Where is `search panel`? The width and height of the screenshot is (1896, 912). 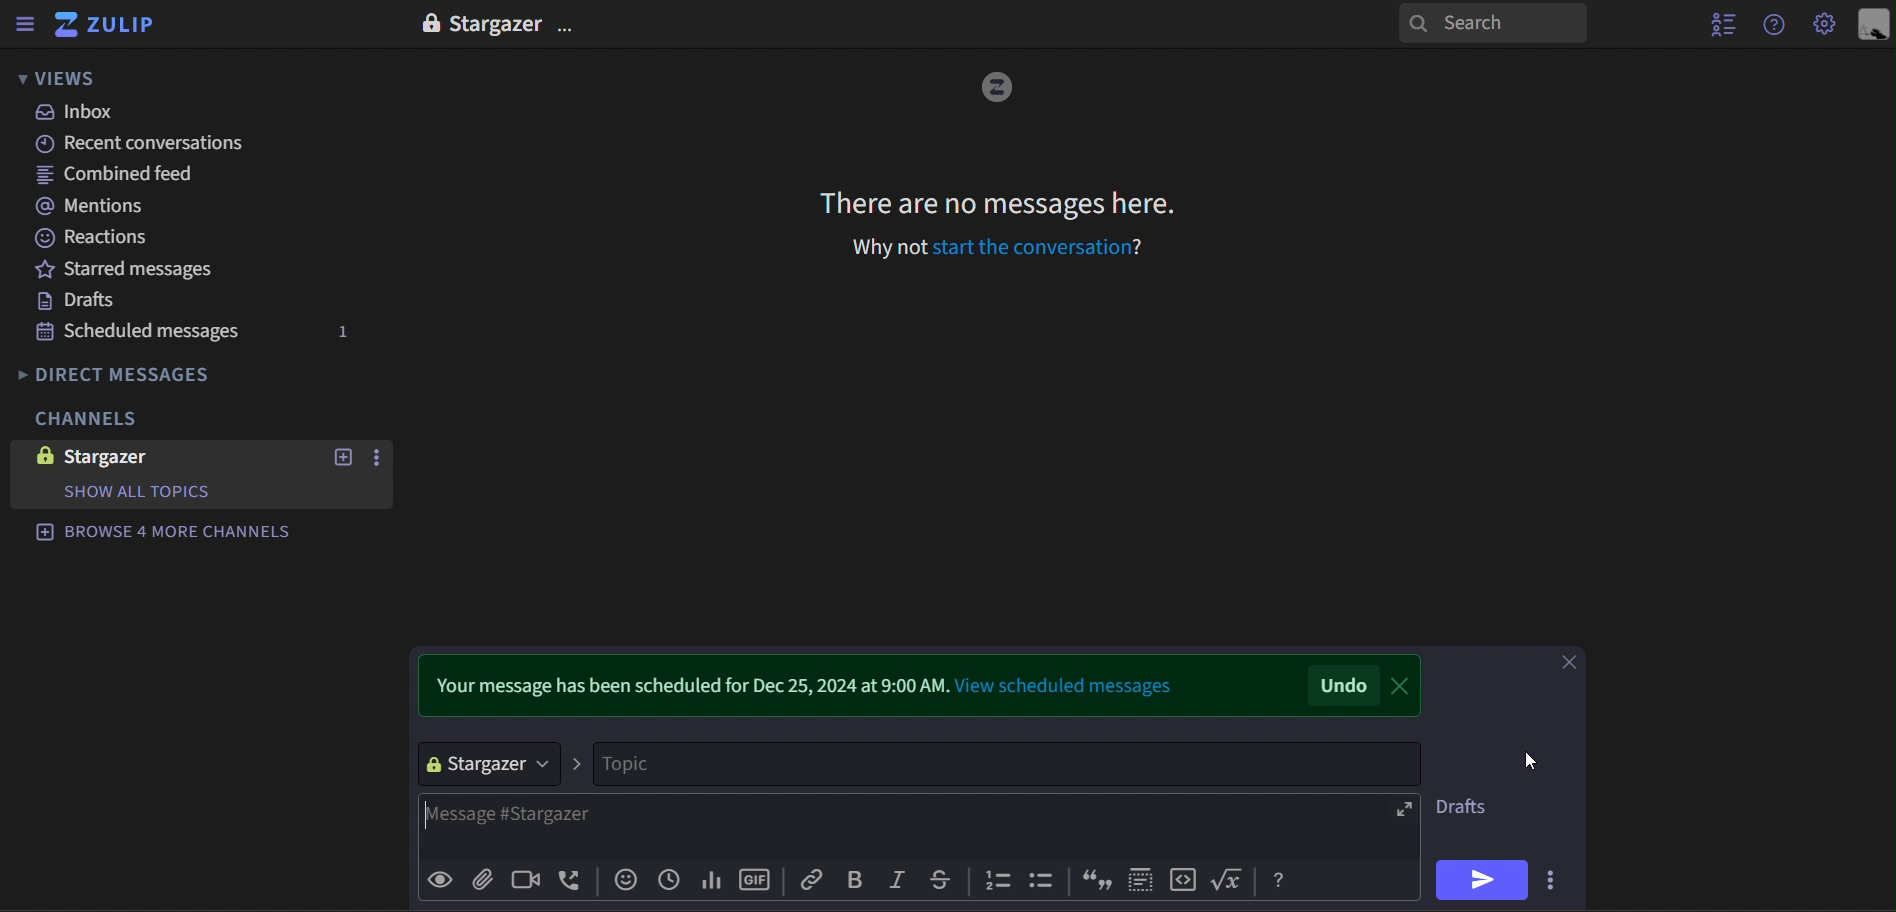
search panel is located at coordinates (1493, 25).